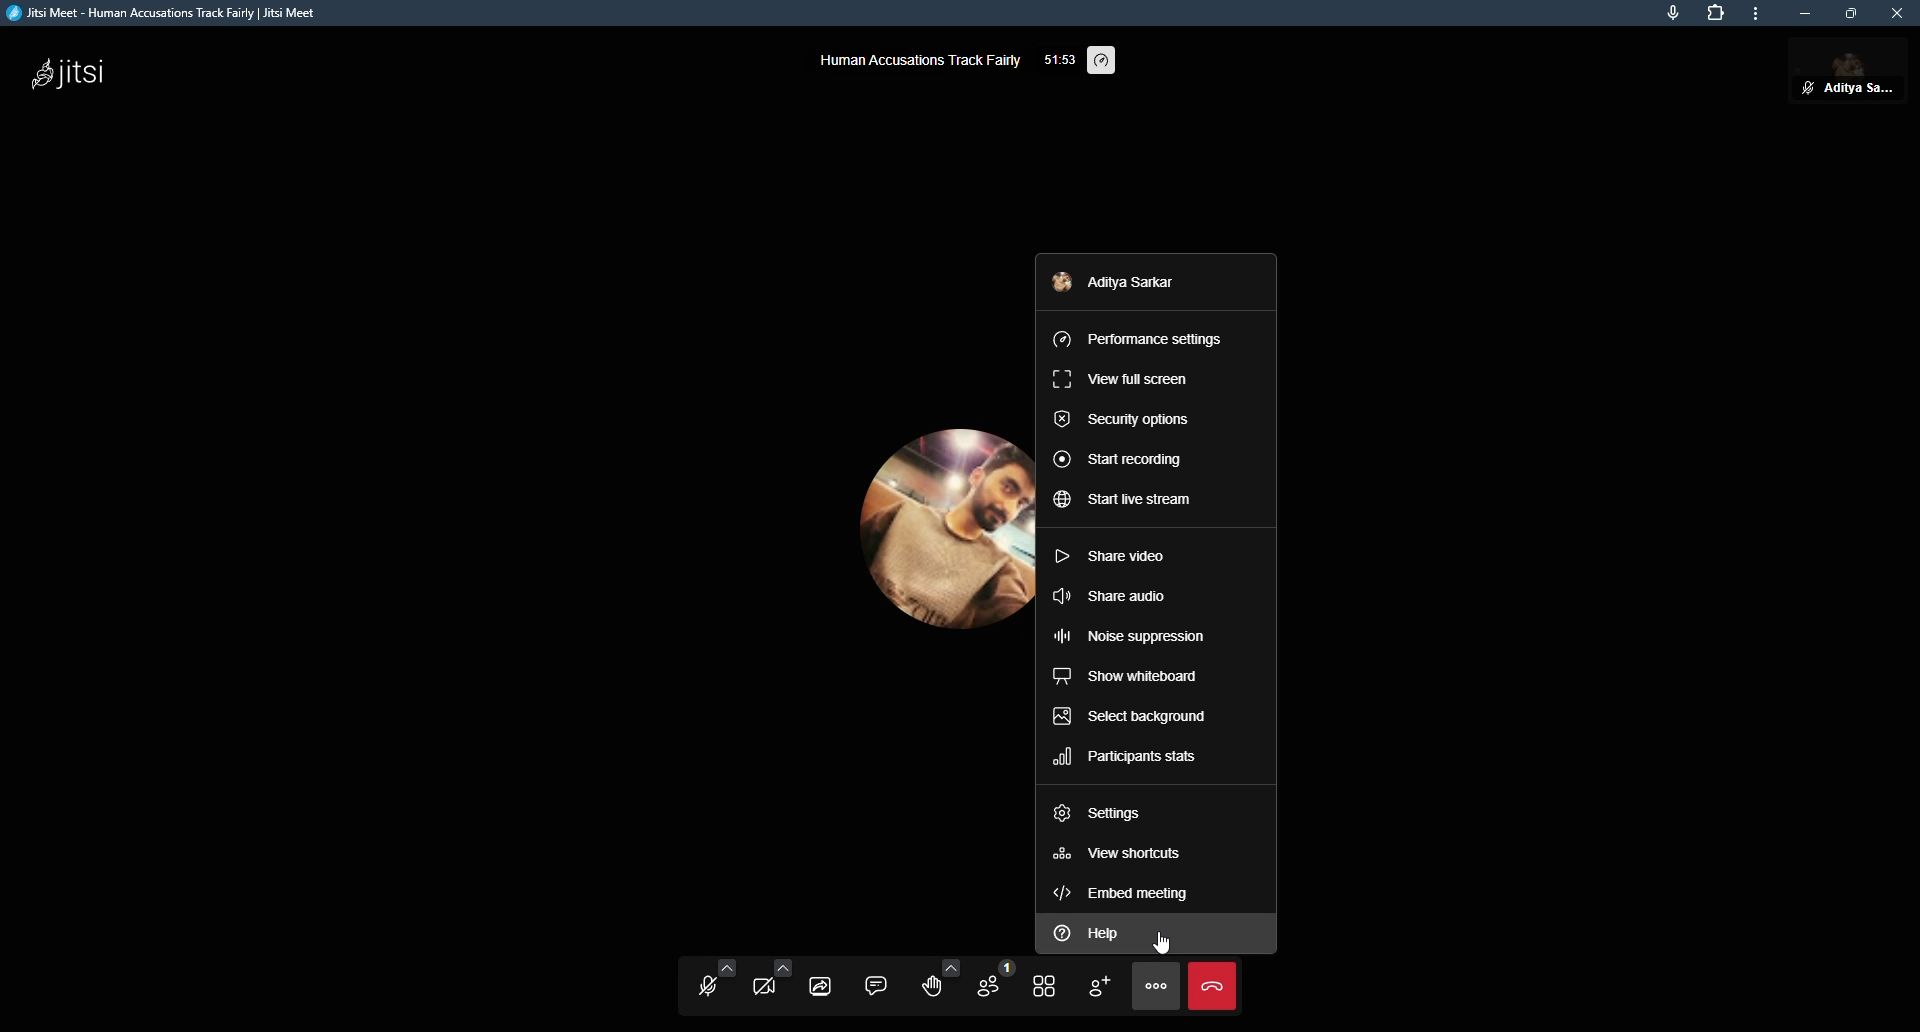 The width and height of the screenshot is (1920, 1032). What do you see at coordinates (1136, 636) in the screenshot?
I see `noise suppression` at bounding box center [1136, 636].